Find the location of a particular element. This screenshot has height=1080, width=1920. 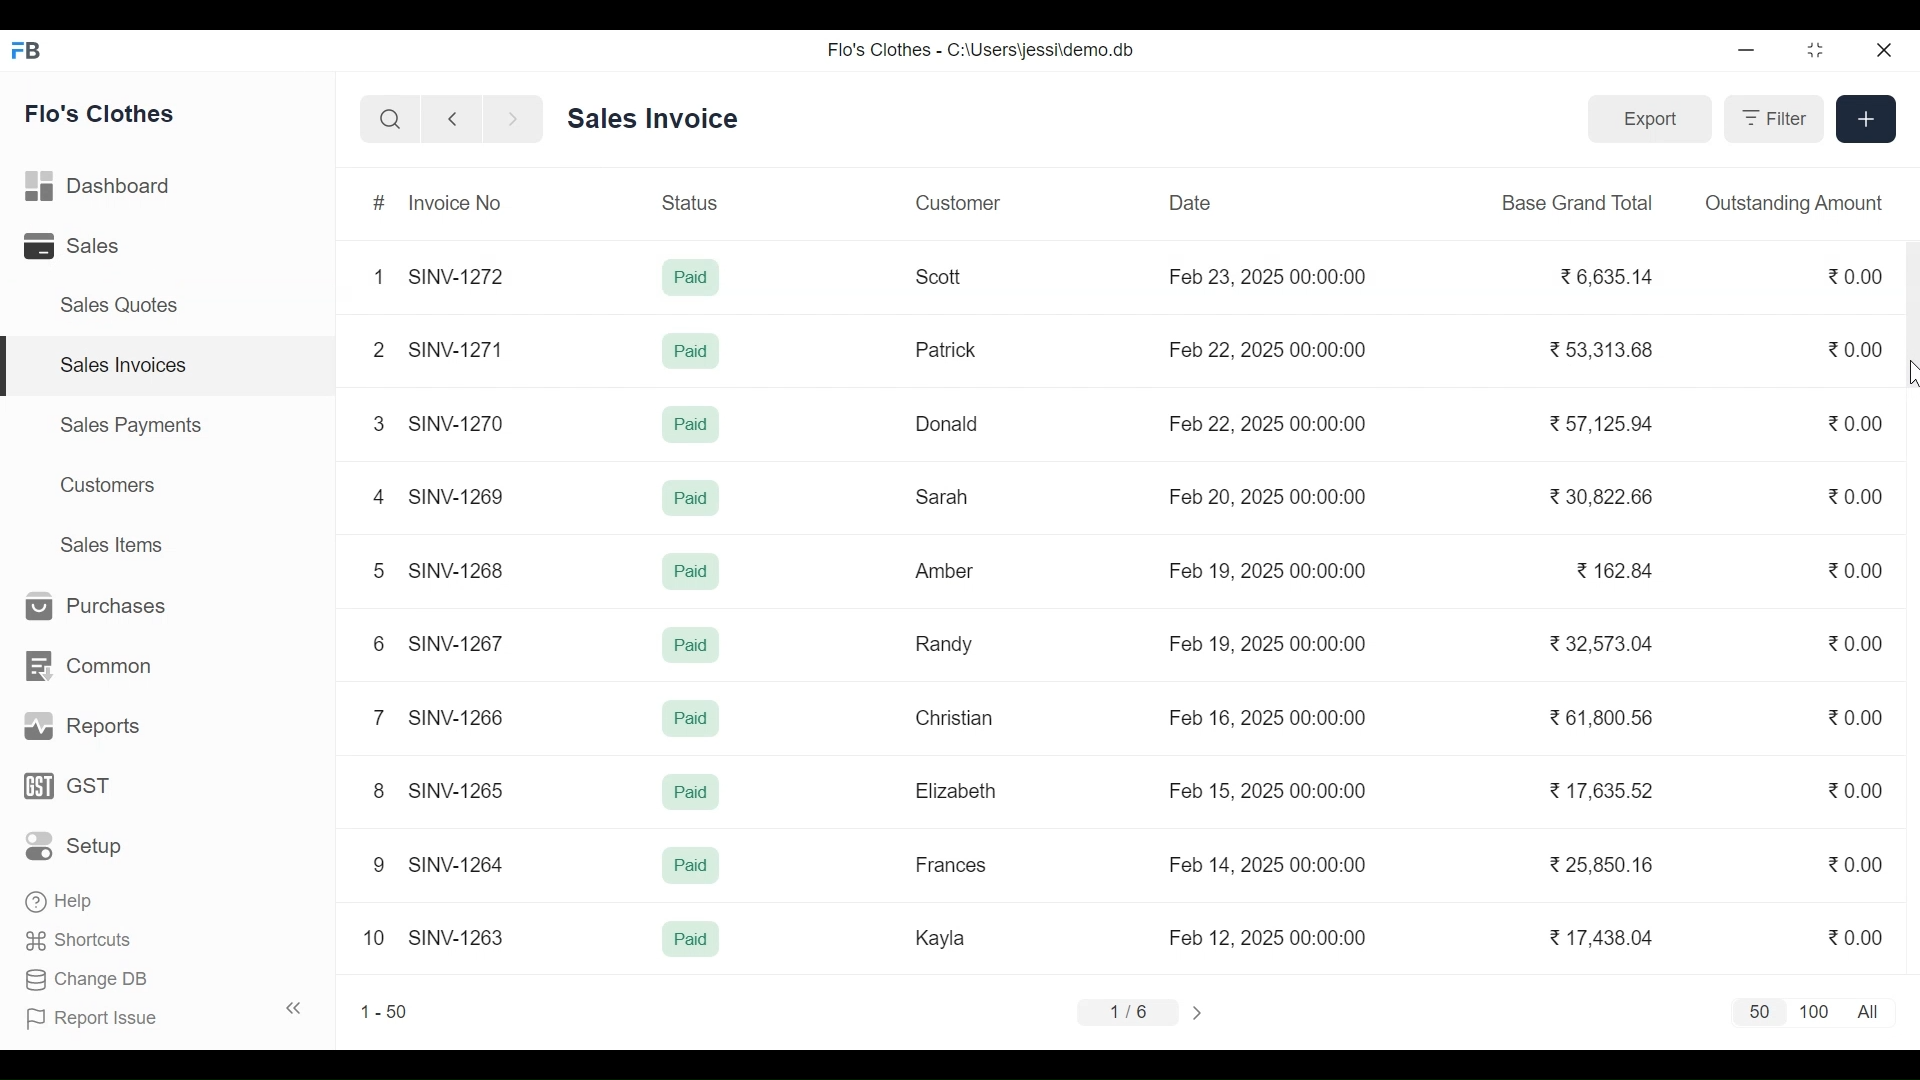

# is located at coordinates (381, 204).